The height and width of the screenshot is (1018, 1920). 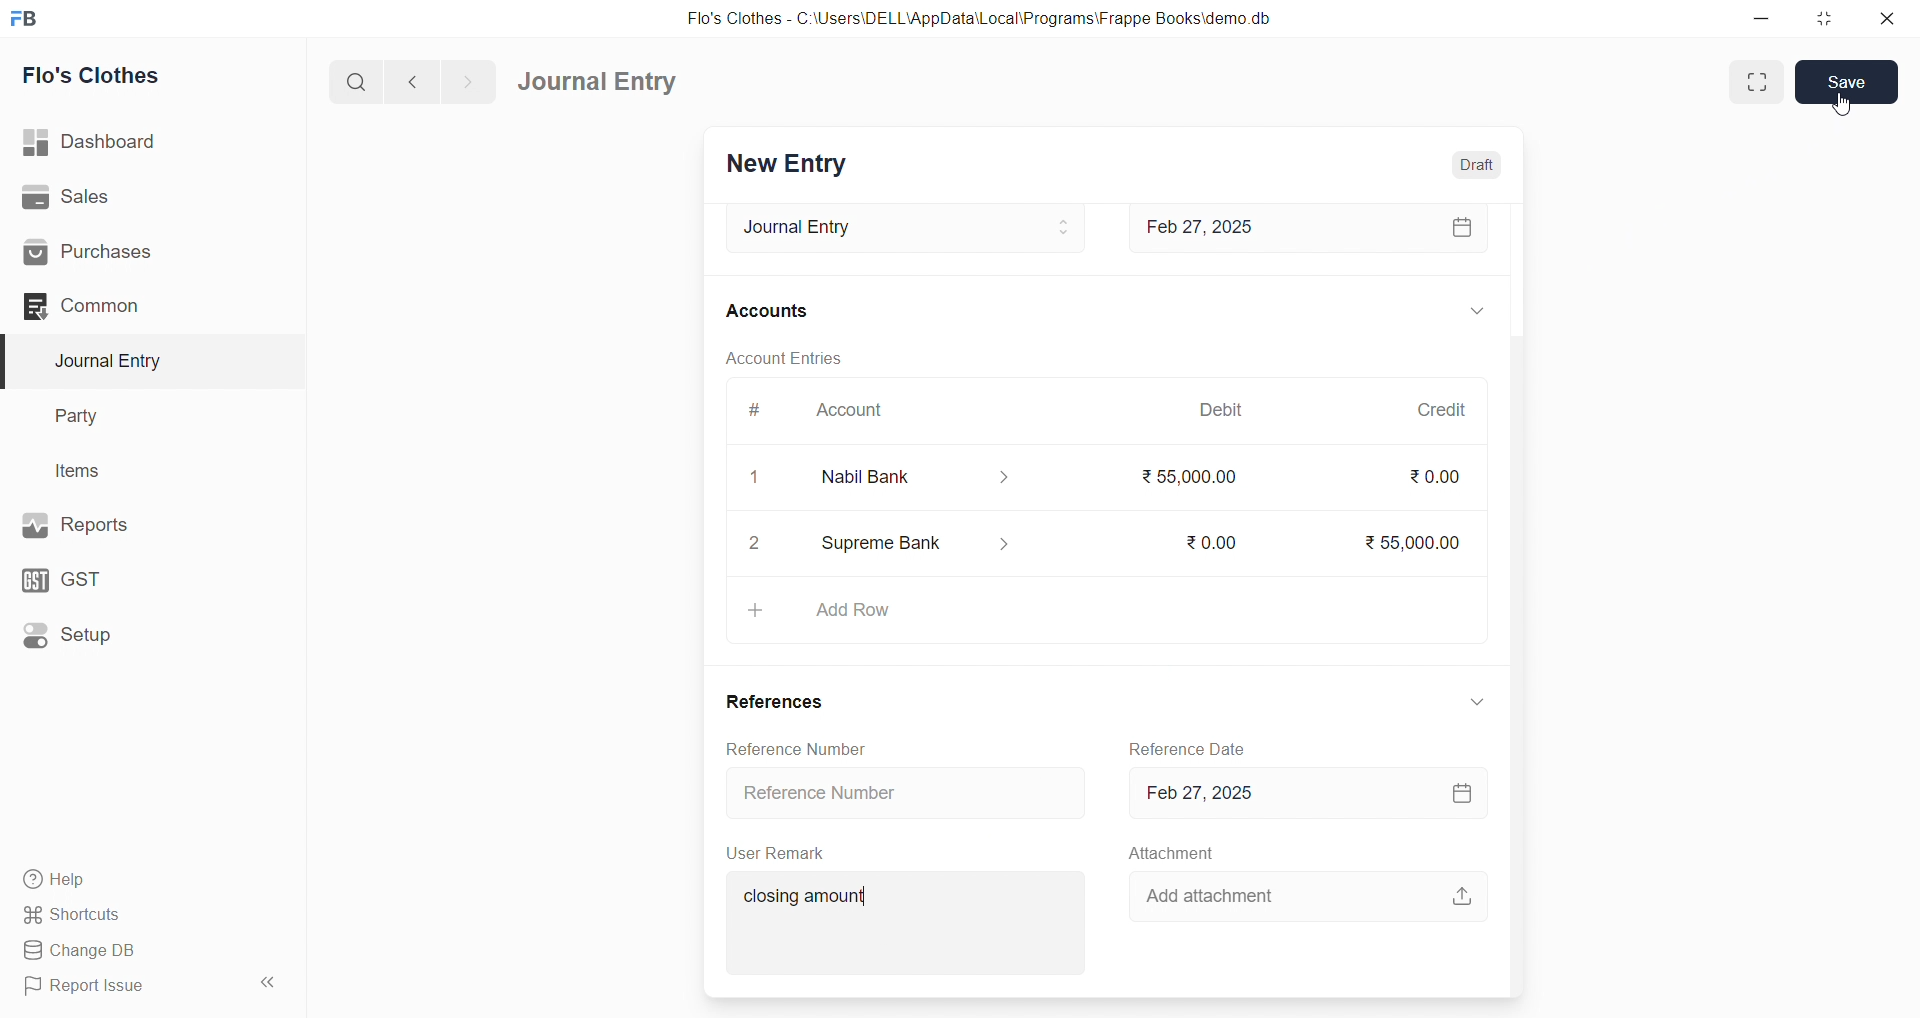 What do you see at coordinates (1824, 17) in the screenshot?
I see `resize` at bounding box center [1824, 17].